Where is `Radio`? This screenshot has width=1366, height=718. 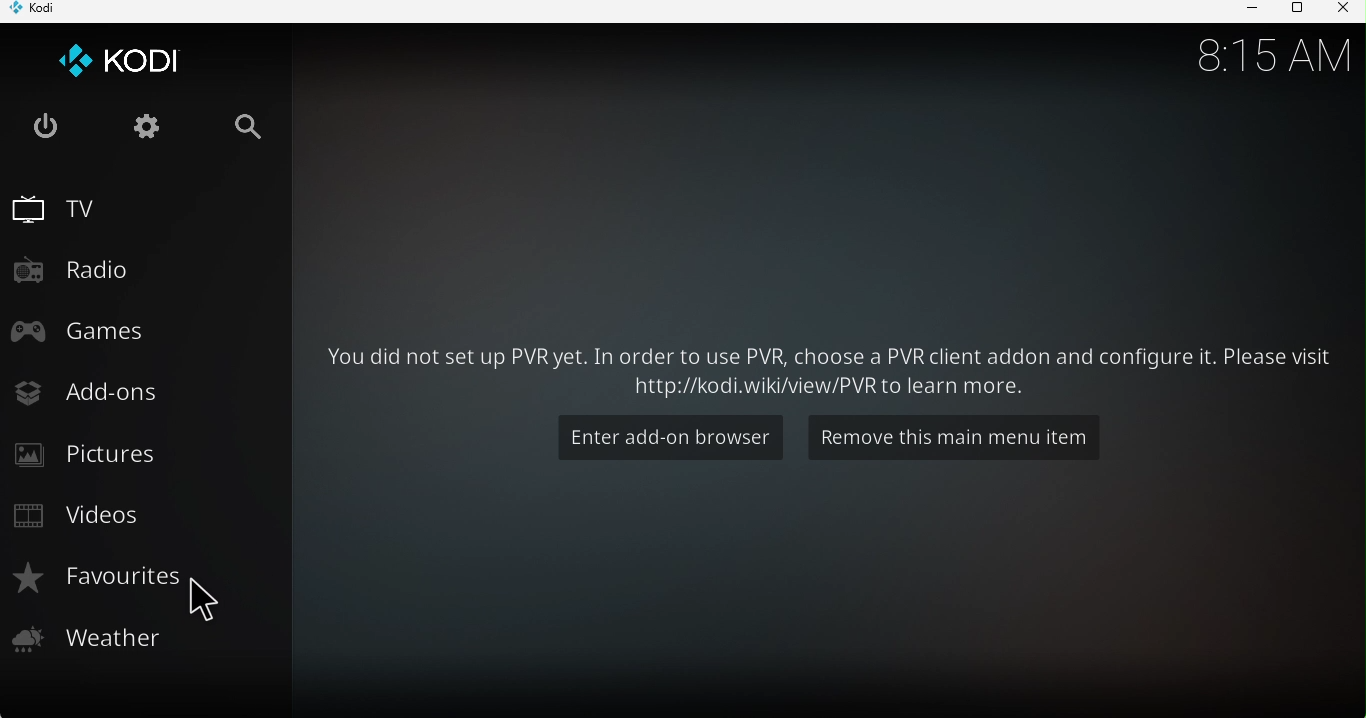
Radio is located at coordinates (136, 272).